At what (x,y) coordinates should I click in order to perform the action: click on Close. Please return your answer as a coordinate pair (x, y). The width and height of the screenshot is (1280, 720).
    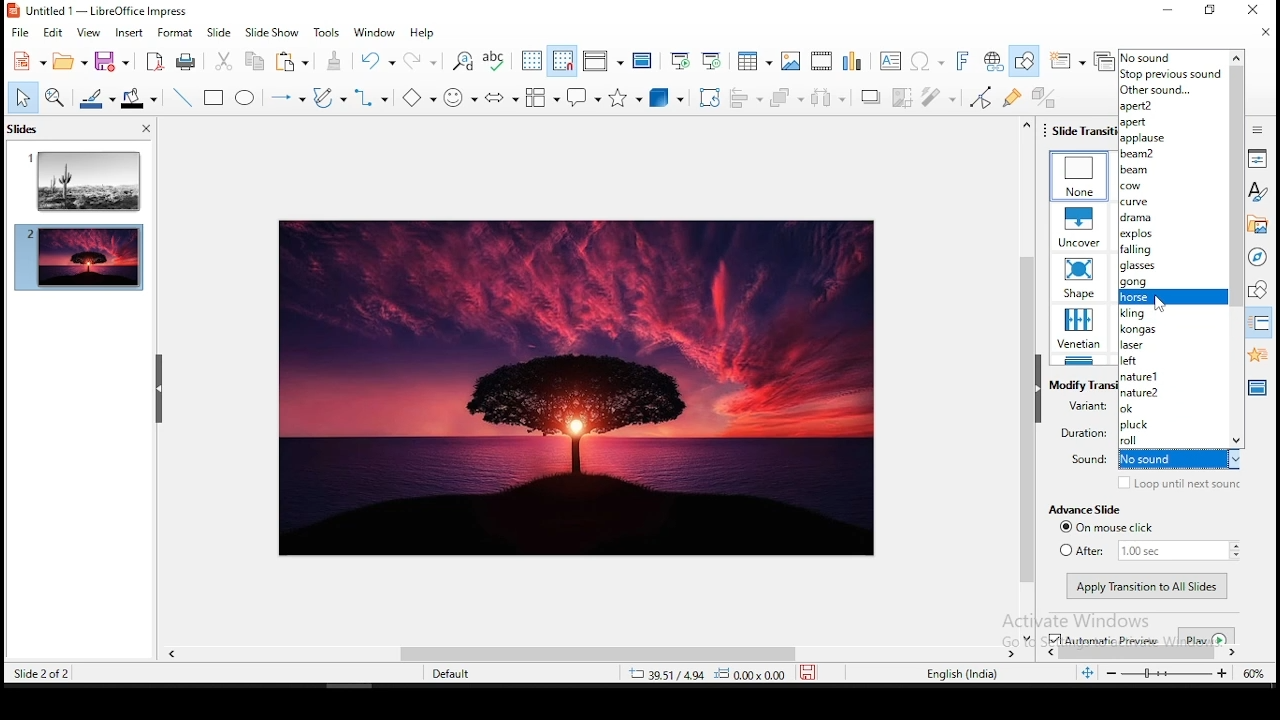
    Looking at the image, I should click on (1250, 12).